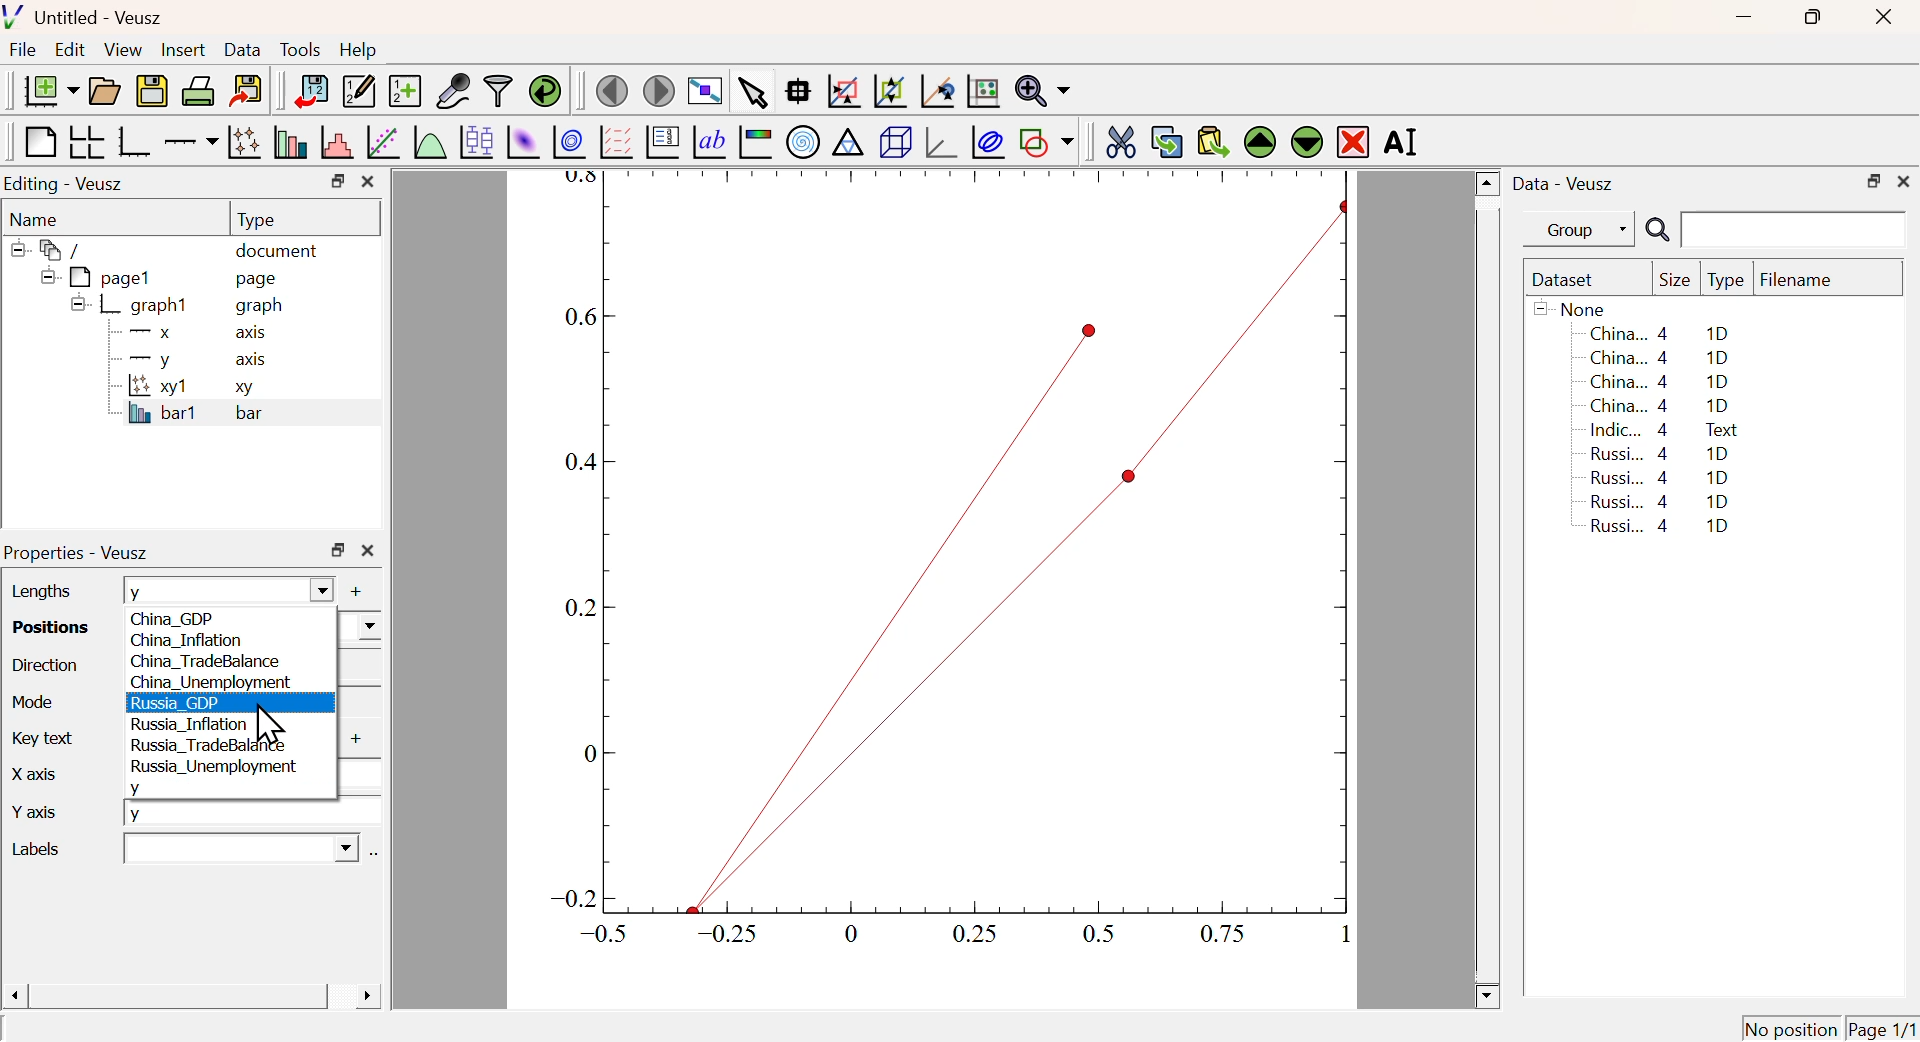 The image size is (1920, 1042). What do you see at coordinates (212, 767) in the screenshot?
I see `Russia_Unemployment` at bounding box center [212, 767].